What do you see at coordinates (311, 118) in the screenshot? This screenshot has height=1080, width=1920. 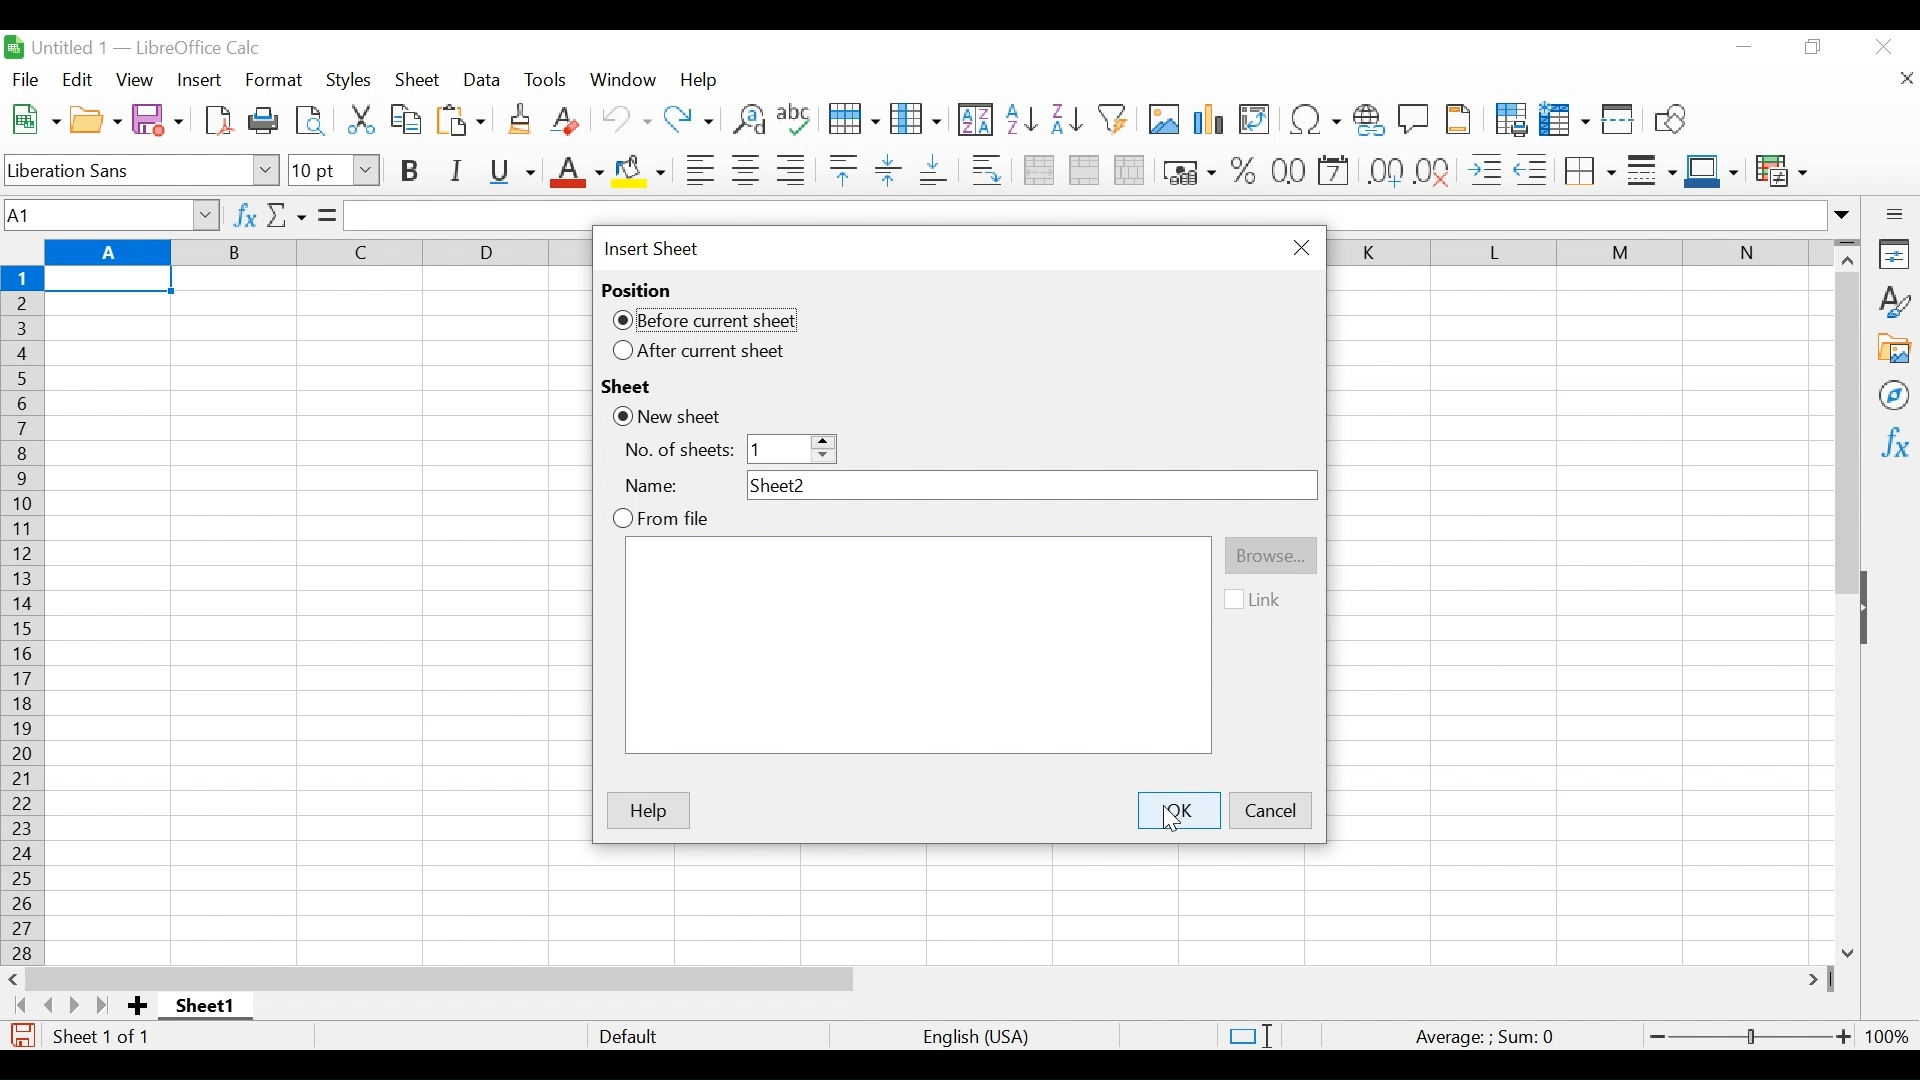 I see `Toggle print view` at bounding box center [311, 118].